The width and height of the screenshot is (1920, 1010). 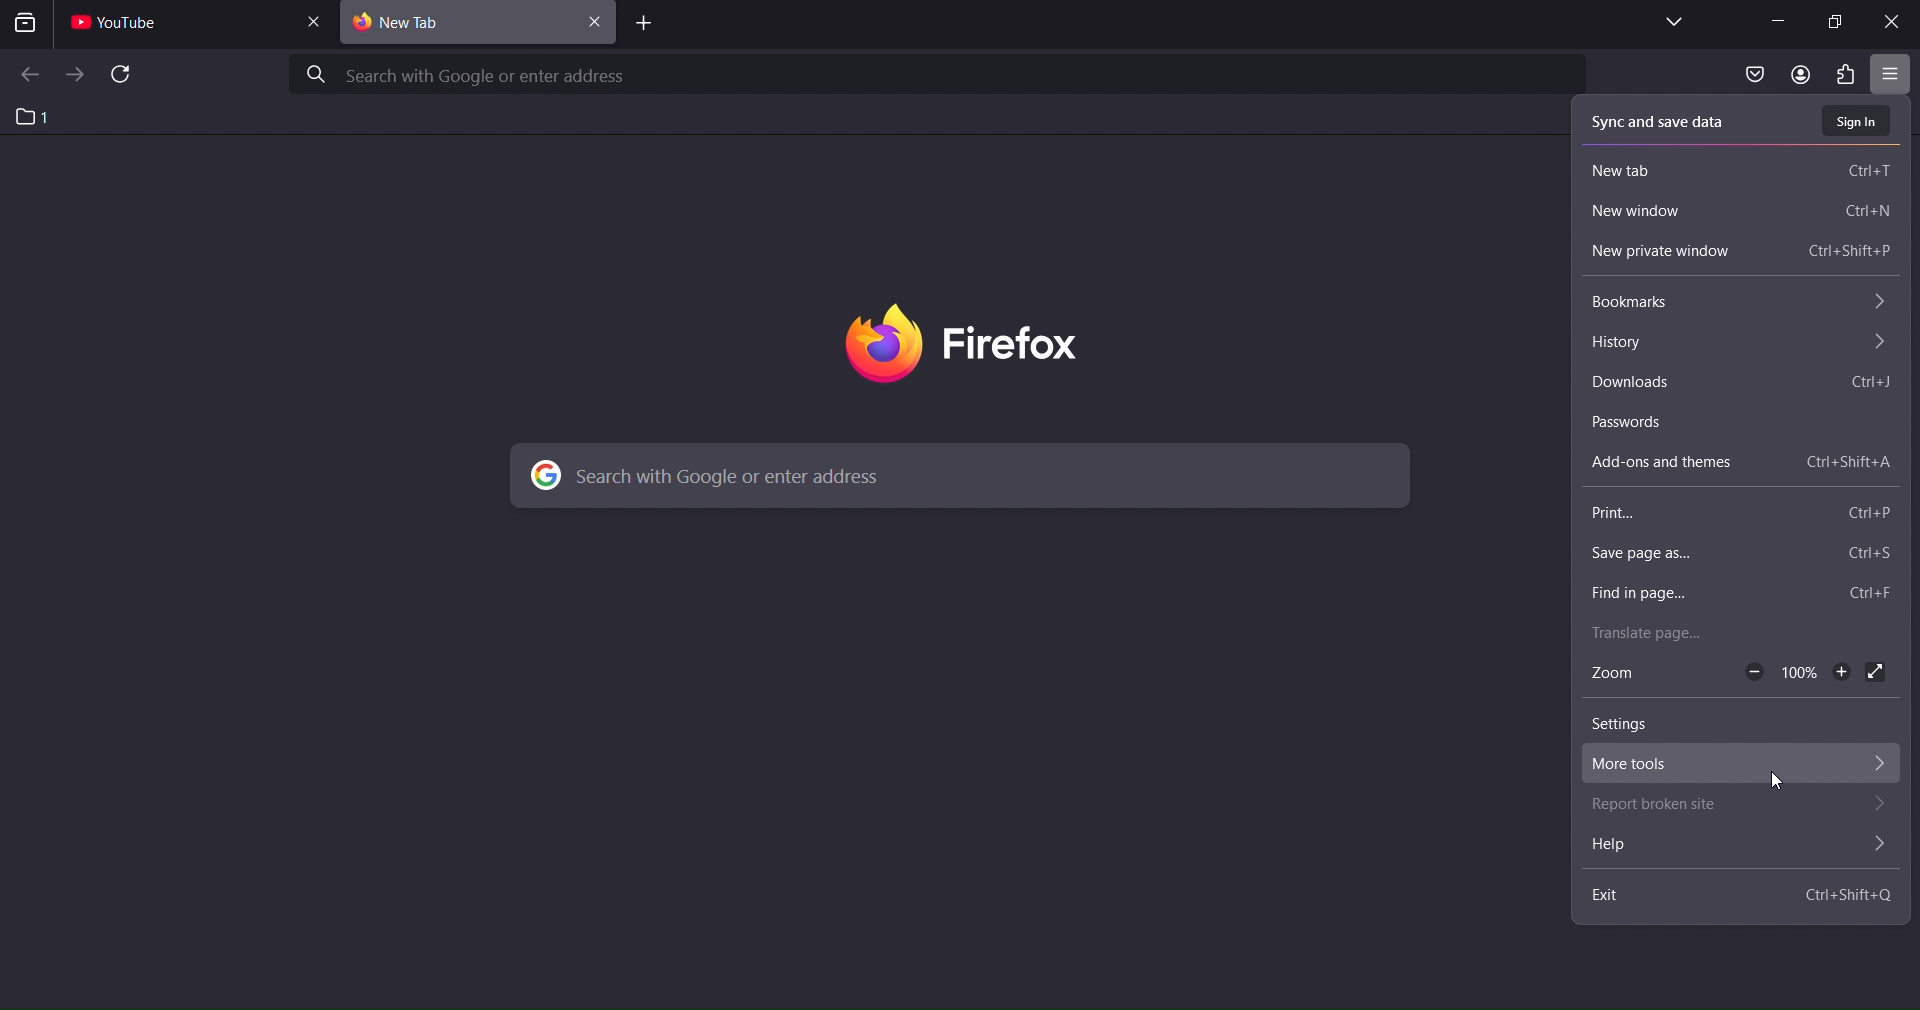 What do you see at coordinates (1647, 423) in the screenshot?
I see `passwords` at bounding box center [1647, 423].